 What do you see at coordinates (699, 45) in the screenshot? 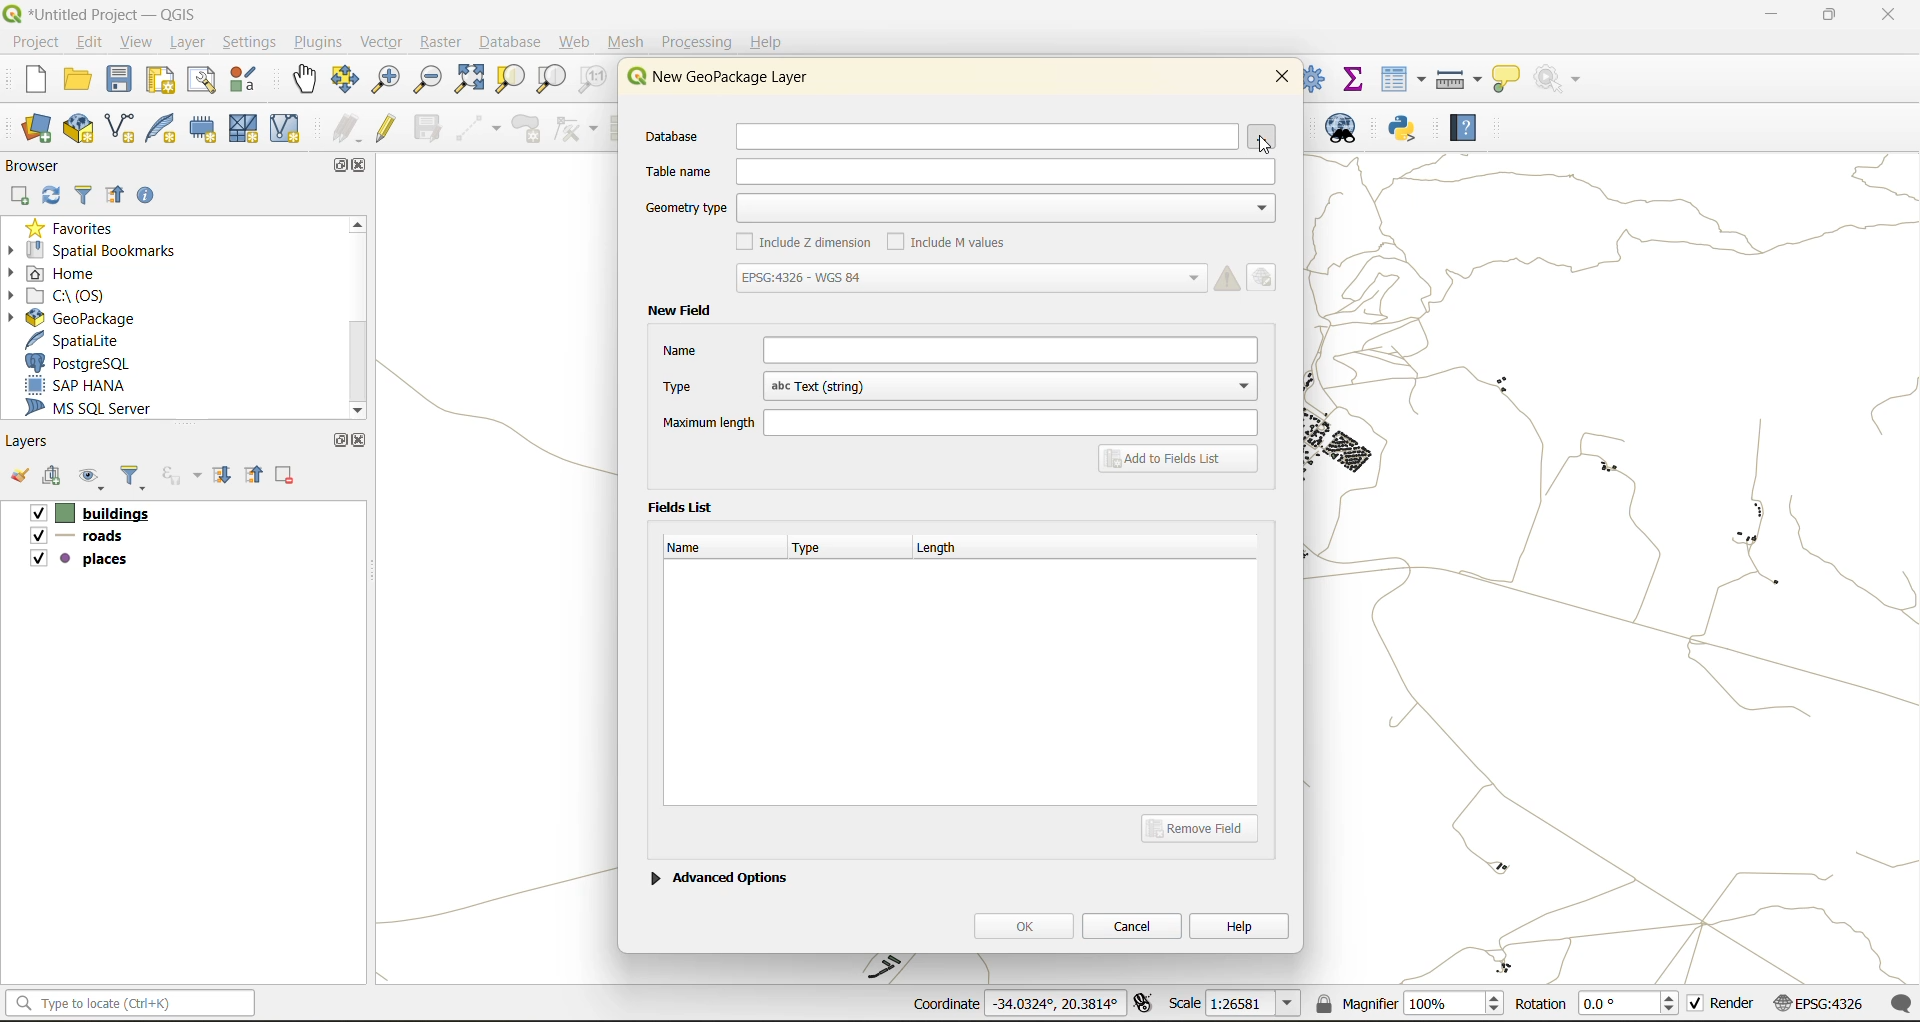
I see `processing` at bounding box center [699, 45].